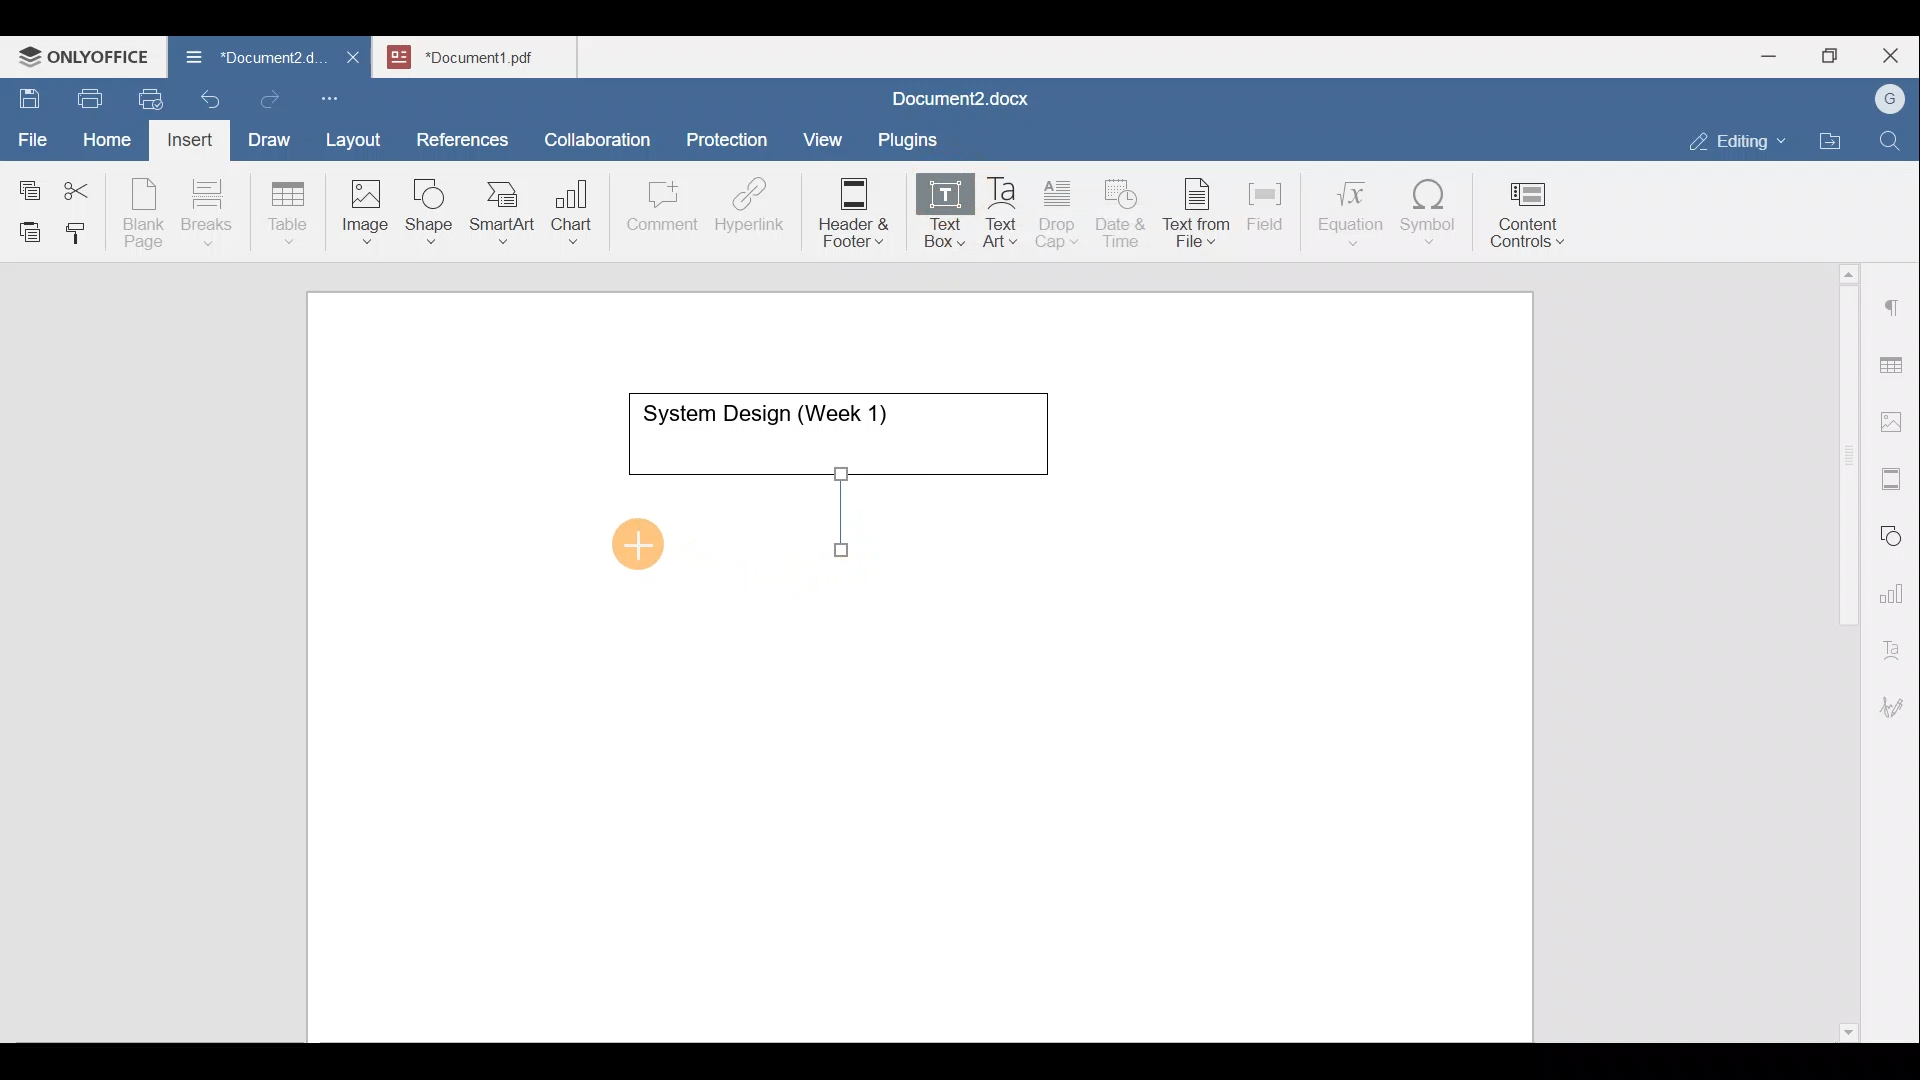  I want to click on Header & footer, so click(847, 211).